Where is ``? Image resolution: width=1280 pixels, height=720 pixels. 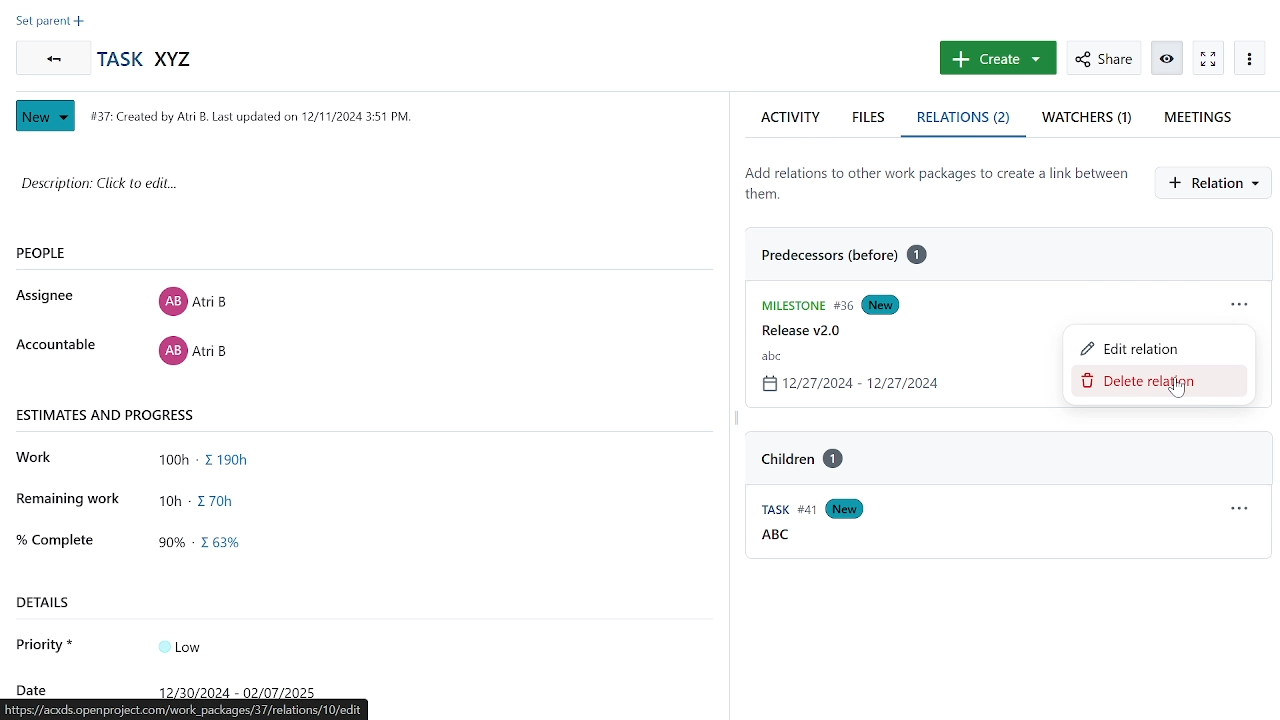  is located at coordinates (192, 645).